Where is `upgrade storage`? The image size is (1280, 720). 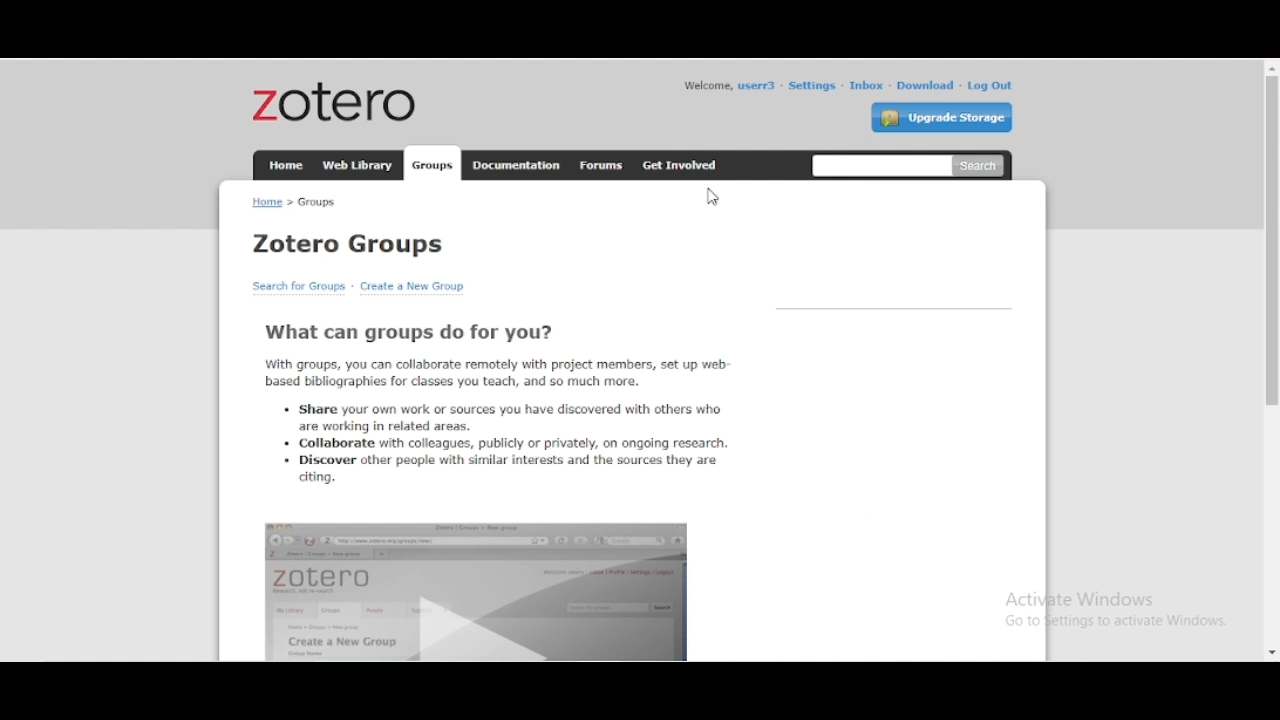
upgrade storage is located at coordinates (942, 117).